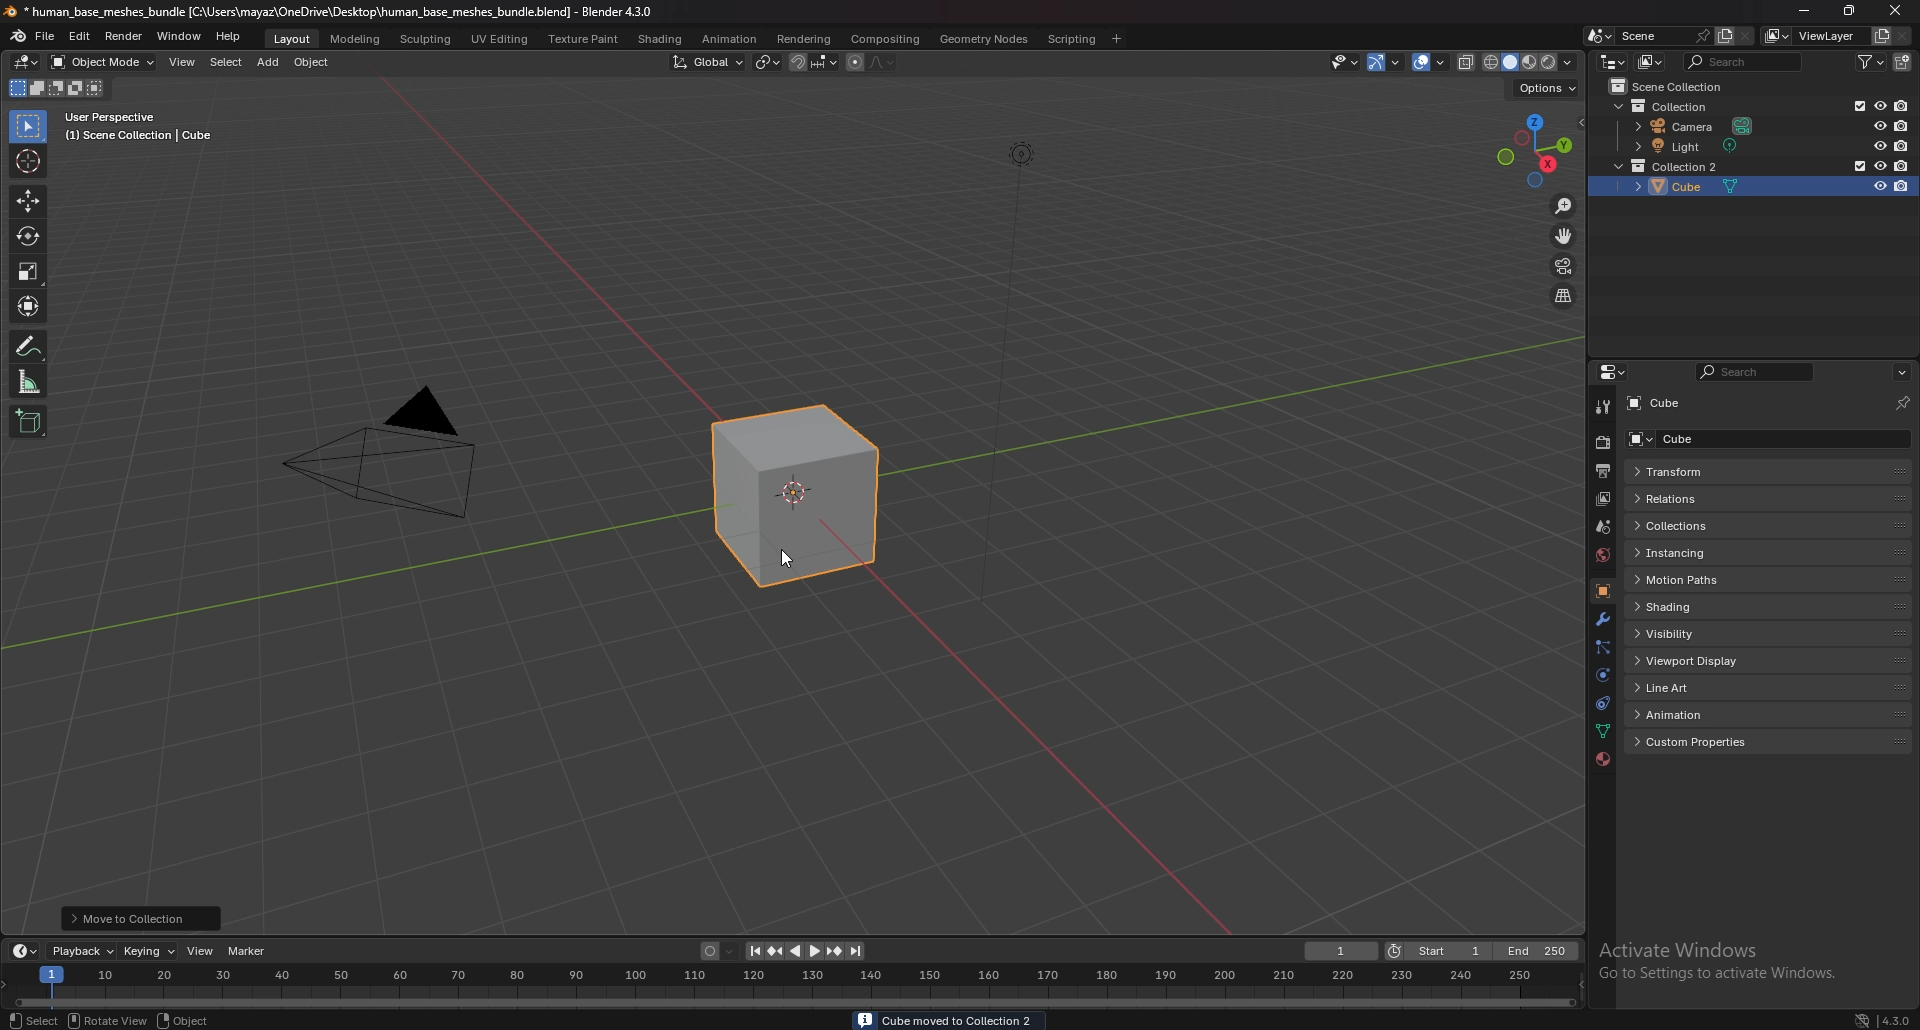 The height and width of the screenshot is (1030, 1920). What do you see at coordinates (1695, 184) in the screenshot?
I see `cube` at bounding box center [1695, 184].